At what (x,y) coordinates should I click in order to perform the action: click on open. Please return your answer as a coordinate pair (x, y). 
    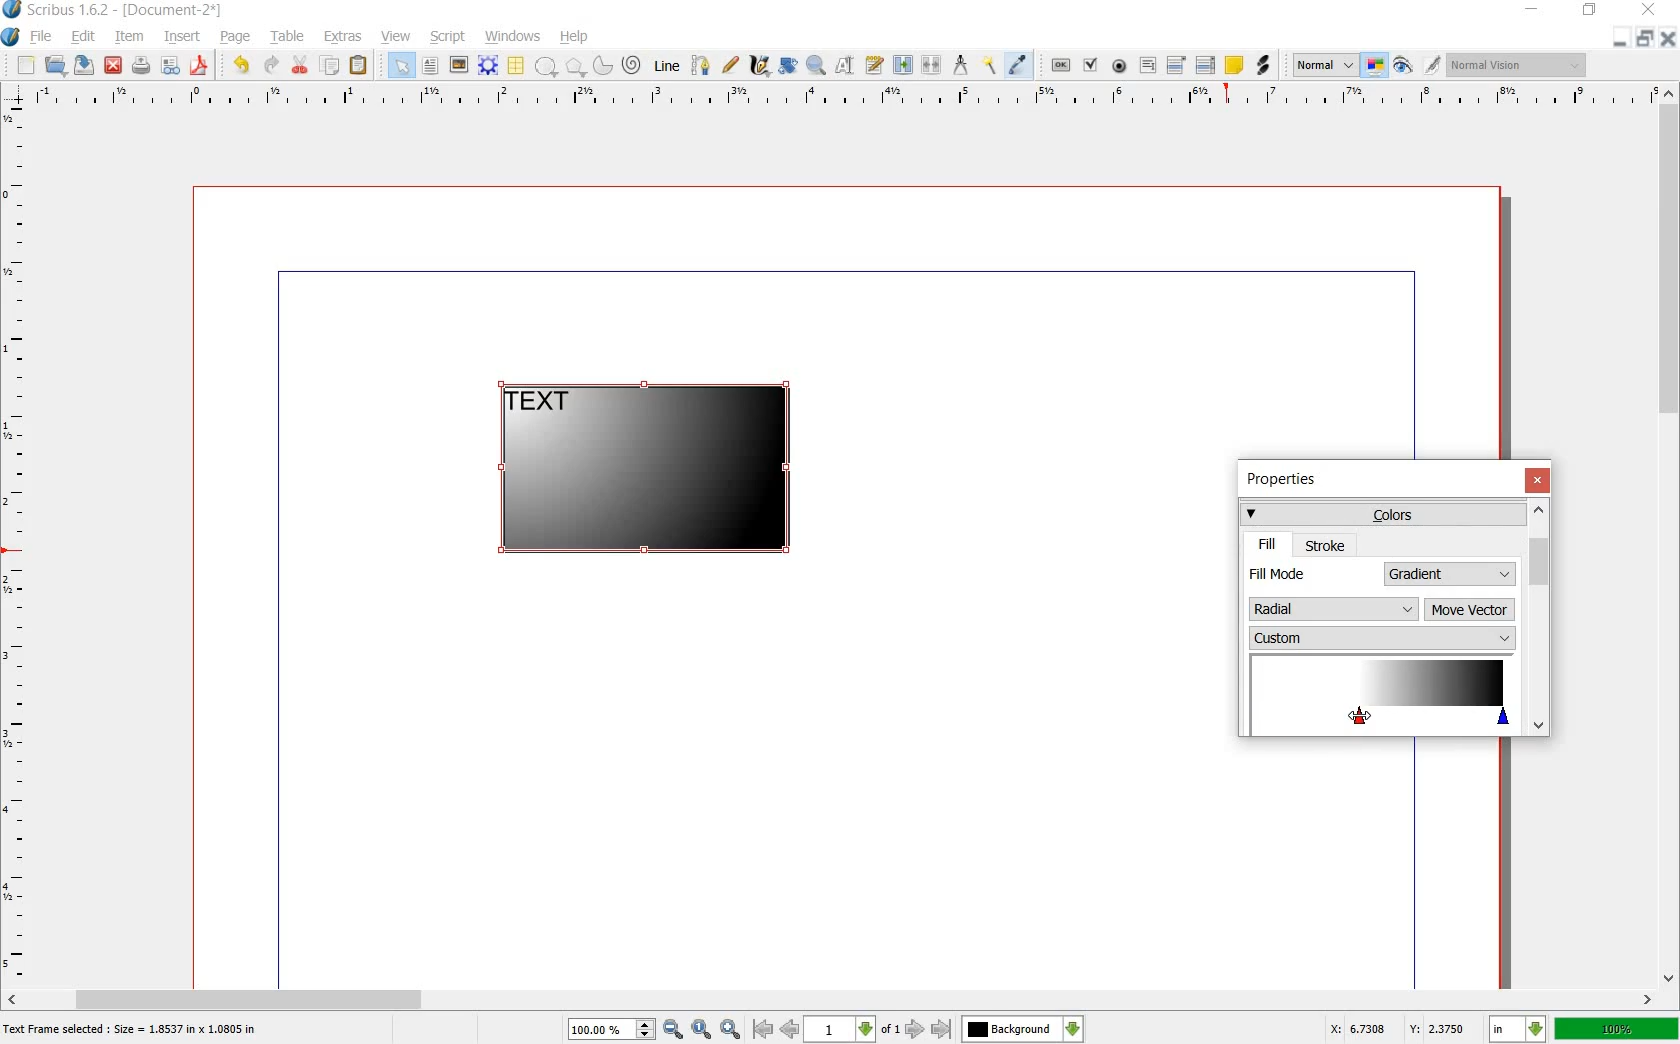
    Looking at the image, I should click on (58, 66).